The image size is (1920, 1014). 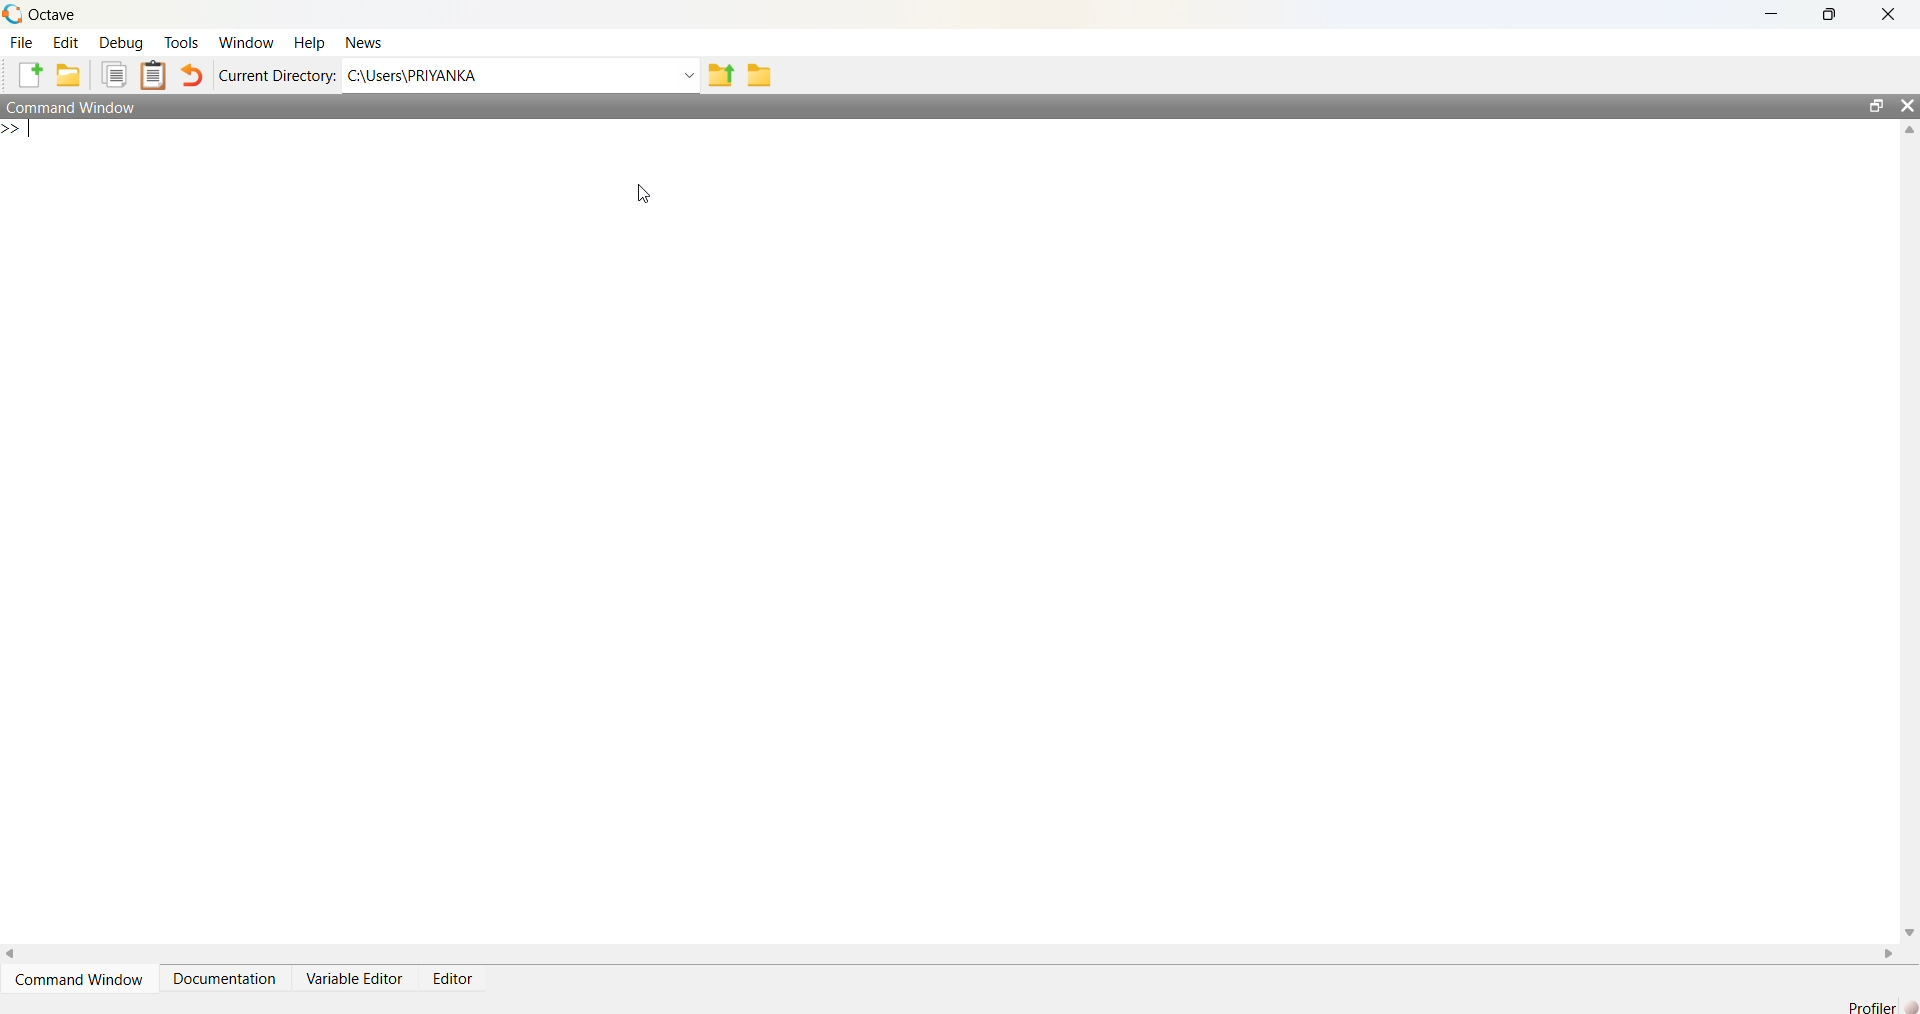 I want to click on Up, so click(x=1908, y=133).